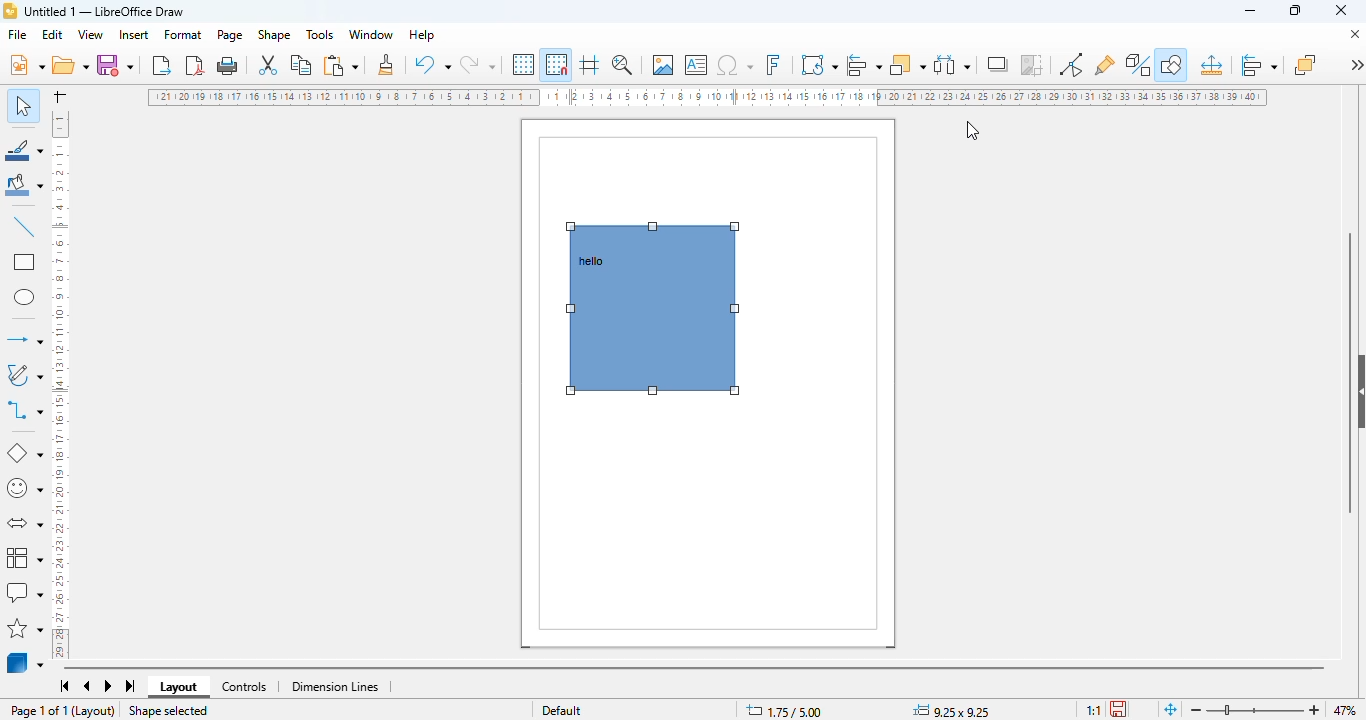  What do you see at coordinates (478, 64) in the screenshot?
I see `redo` at bounding box center [478, 64].